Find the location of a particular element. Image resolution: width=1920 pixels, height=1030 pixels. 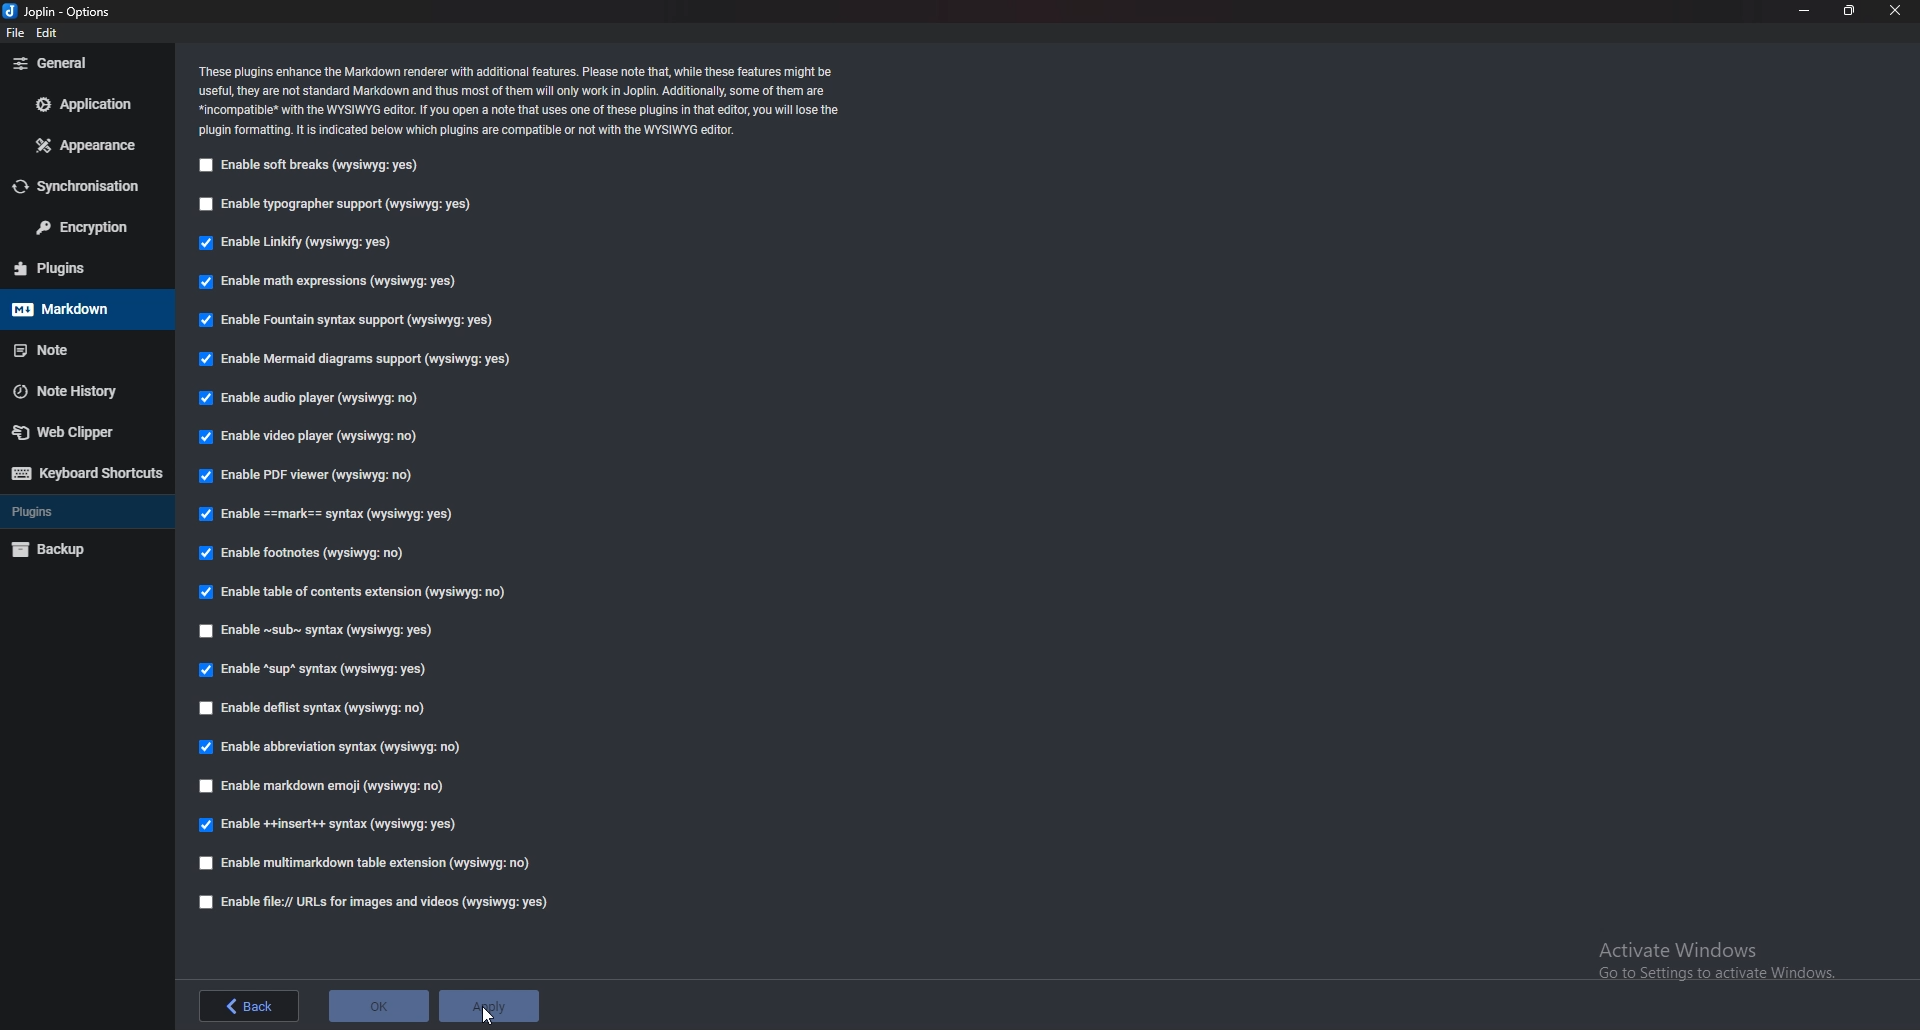

file is located at coordinates (17, 33).